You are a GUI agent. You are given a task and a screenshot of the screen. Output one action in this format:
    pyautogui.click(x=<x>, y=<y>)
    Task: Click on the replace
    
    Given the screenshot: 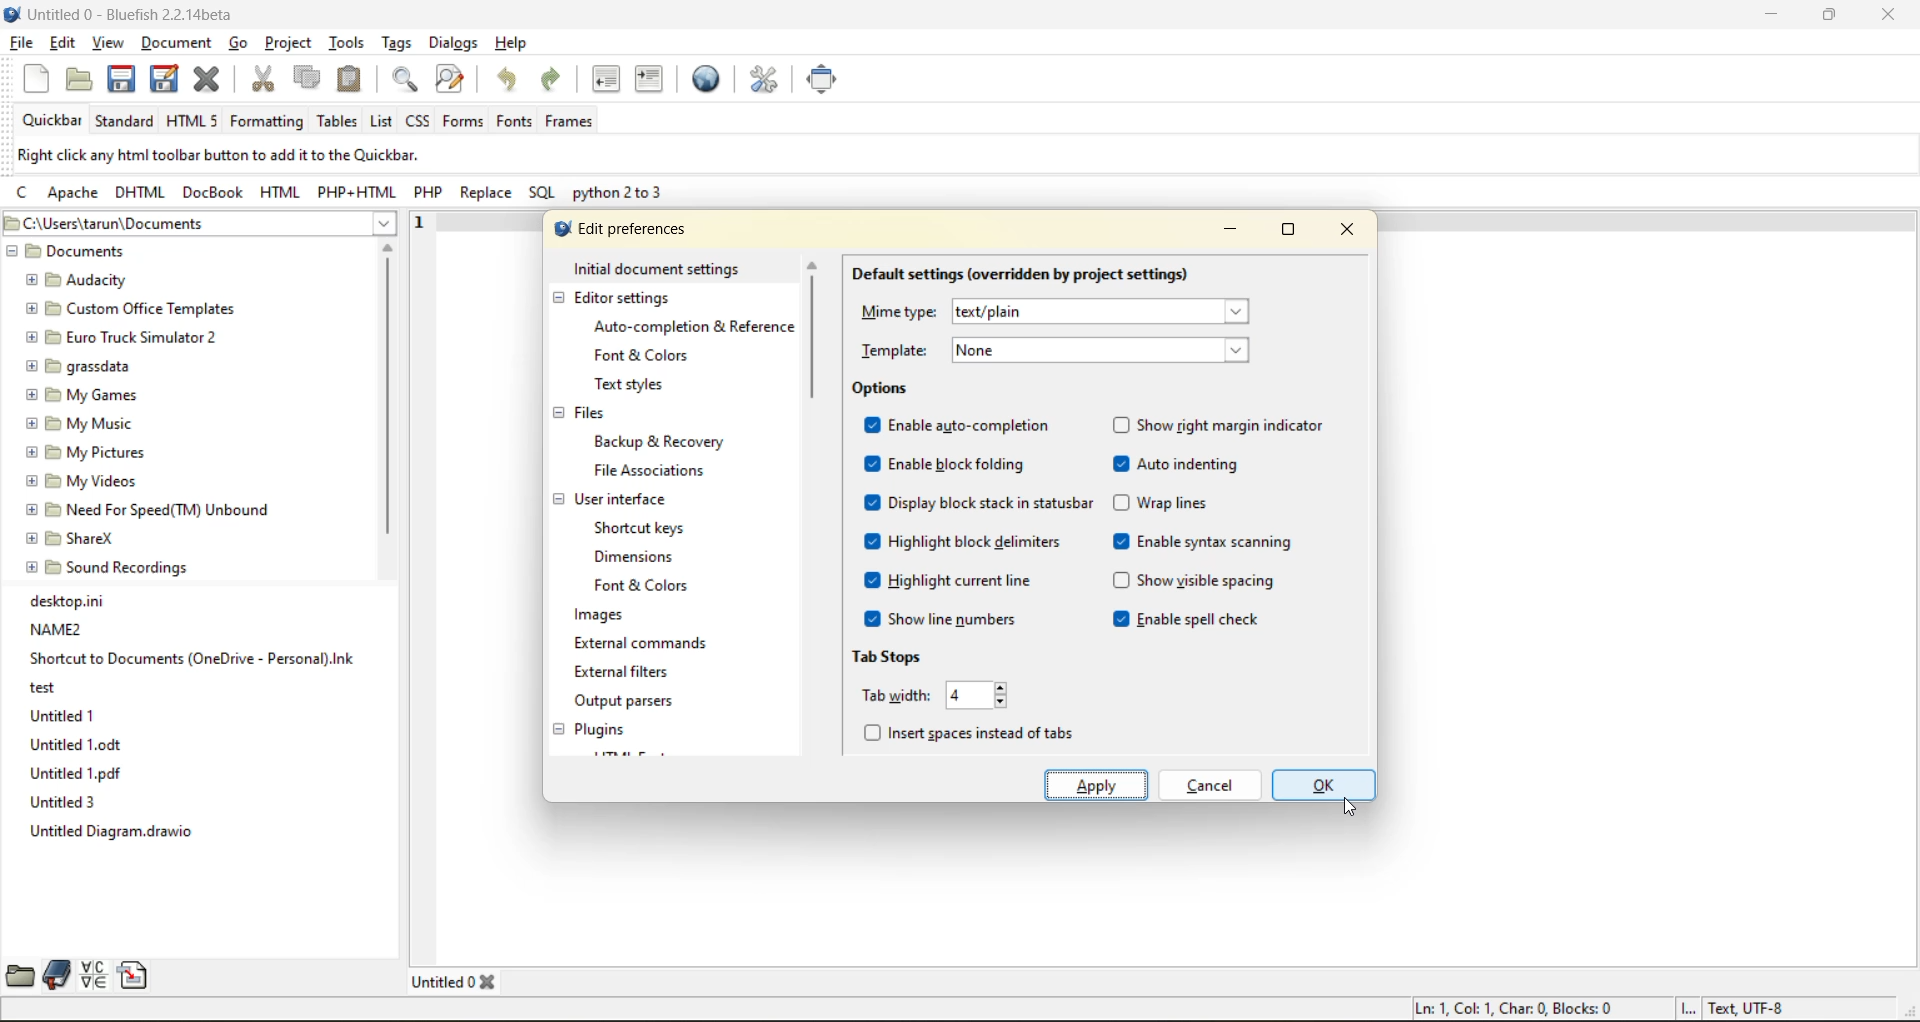 What is the action you would take?
    pyautogui.click(x=491, y=195)
    